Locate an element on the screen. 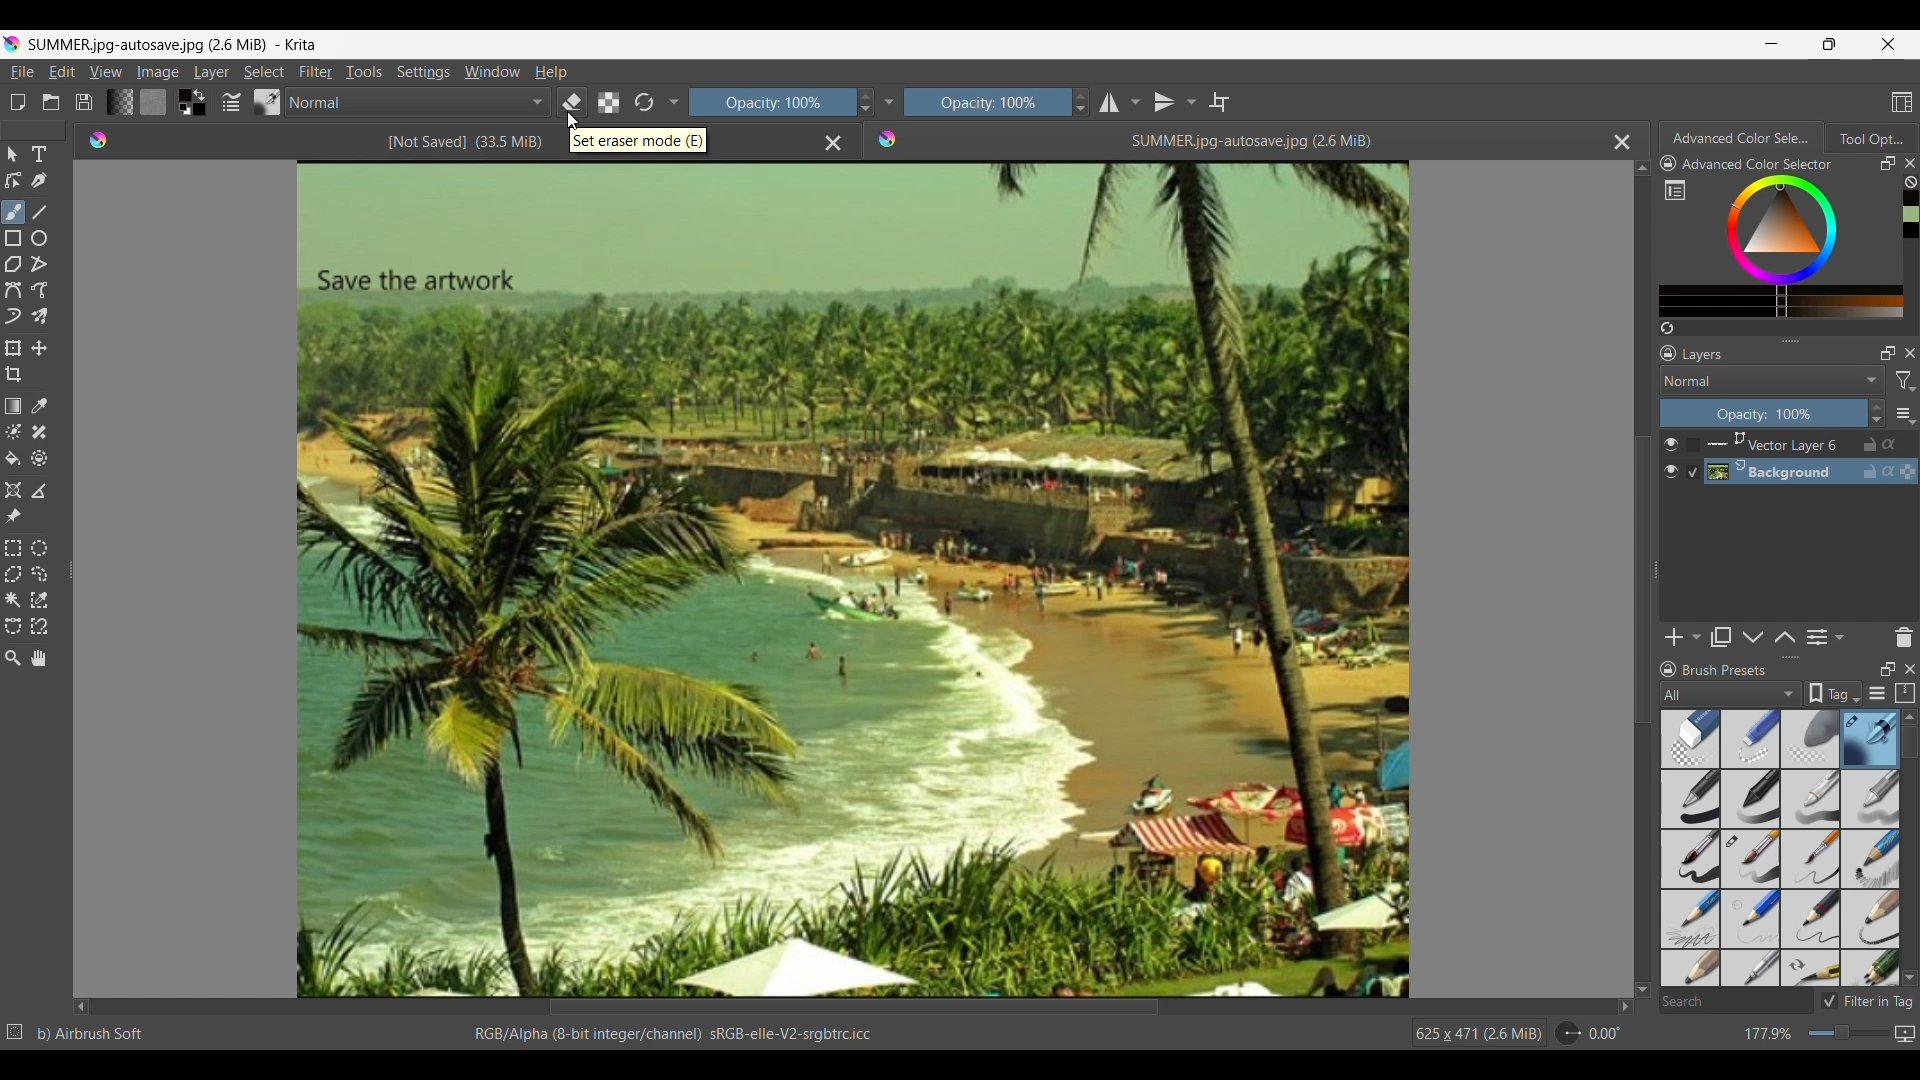  Float panel is located at coordinates (1885, 670).